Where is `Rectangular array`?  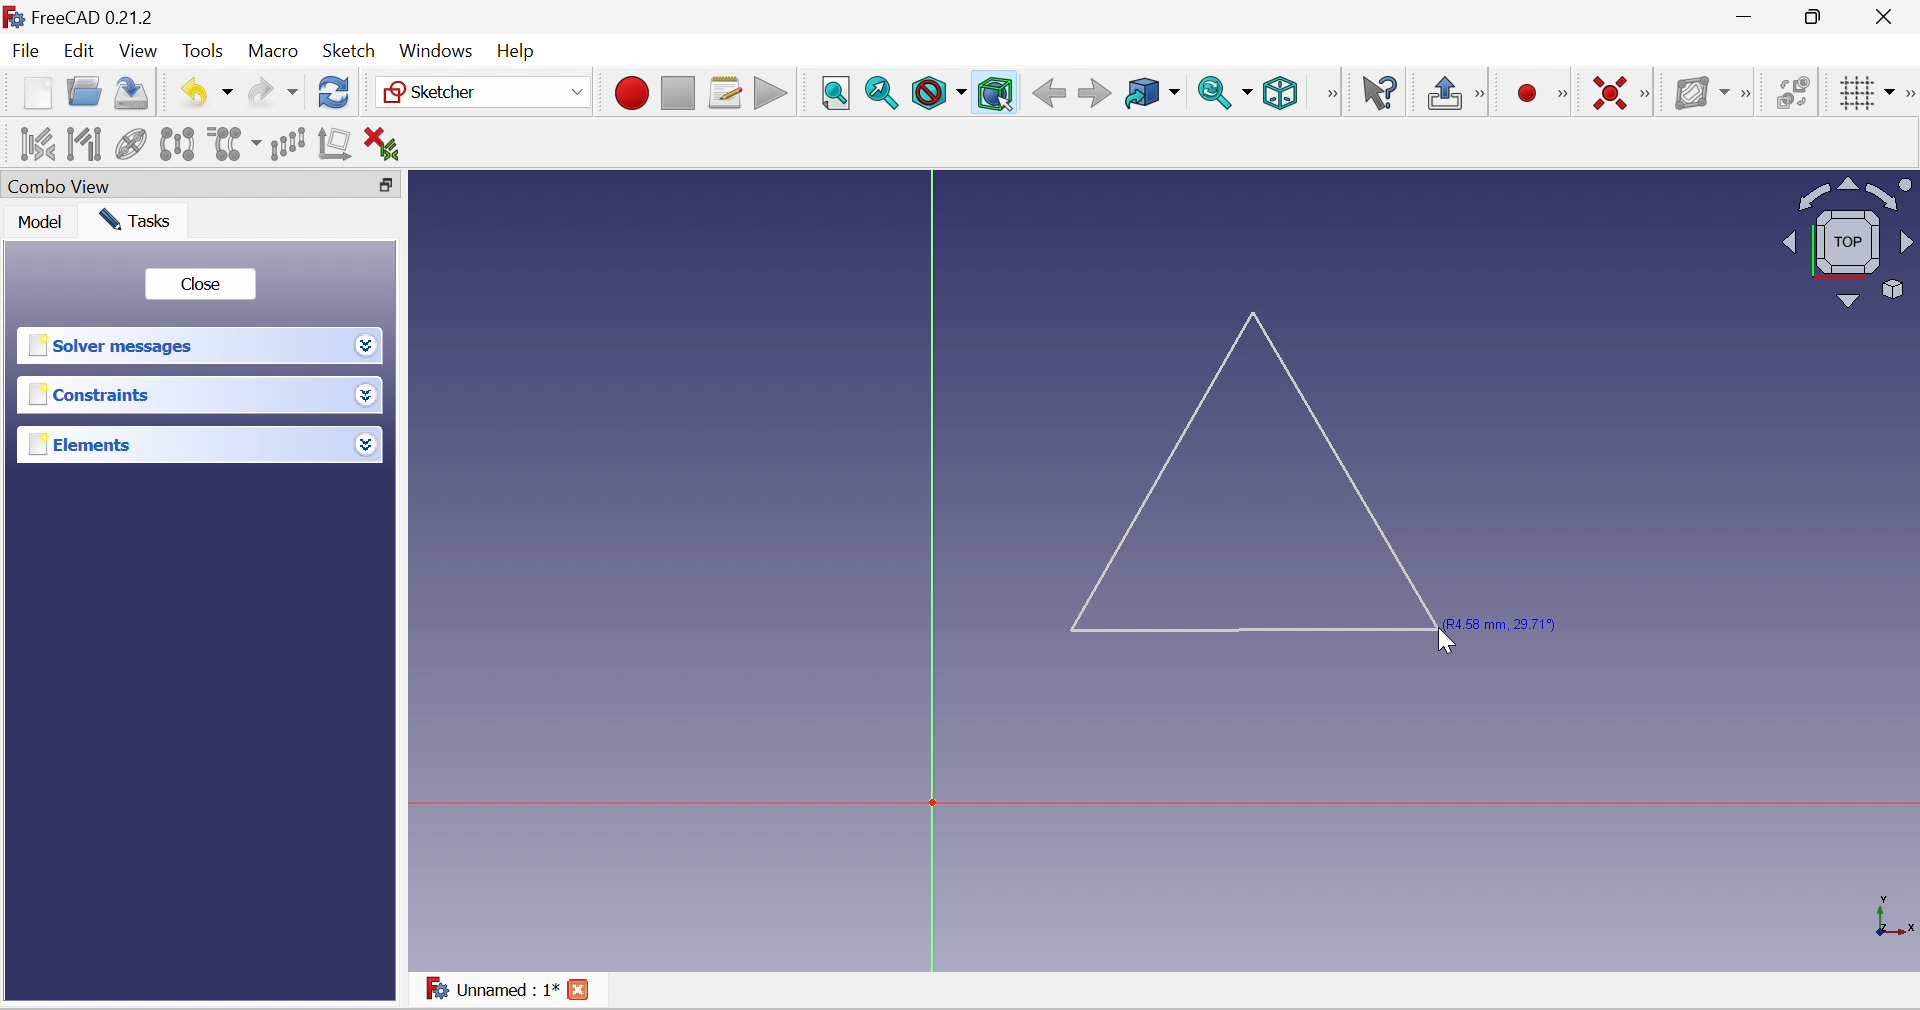
Rectangular array is located at coordinates (289, 144).